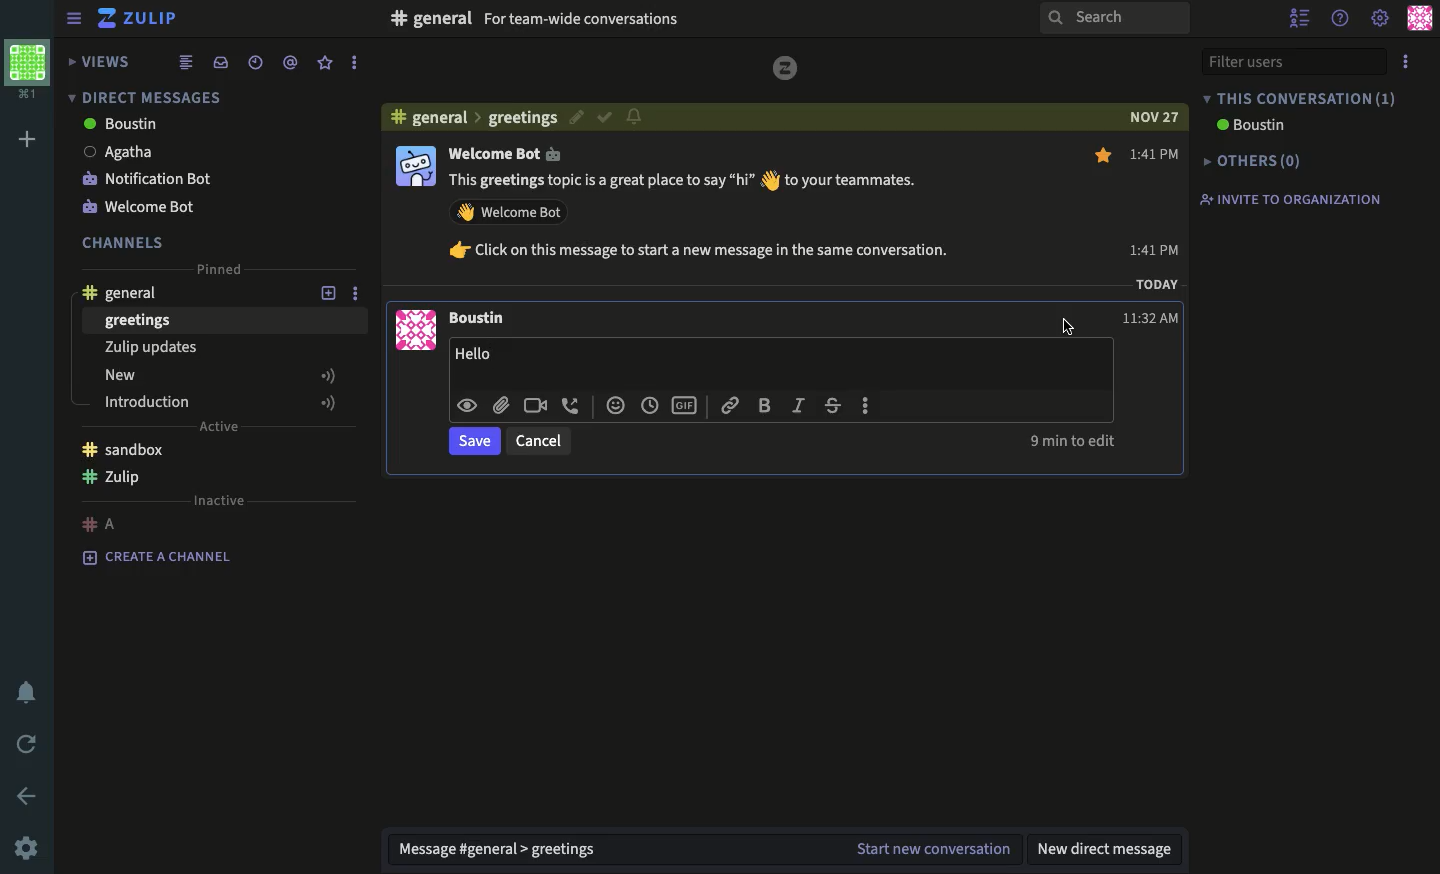  I want to click on favorite, so click(1105, 159).